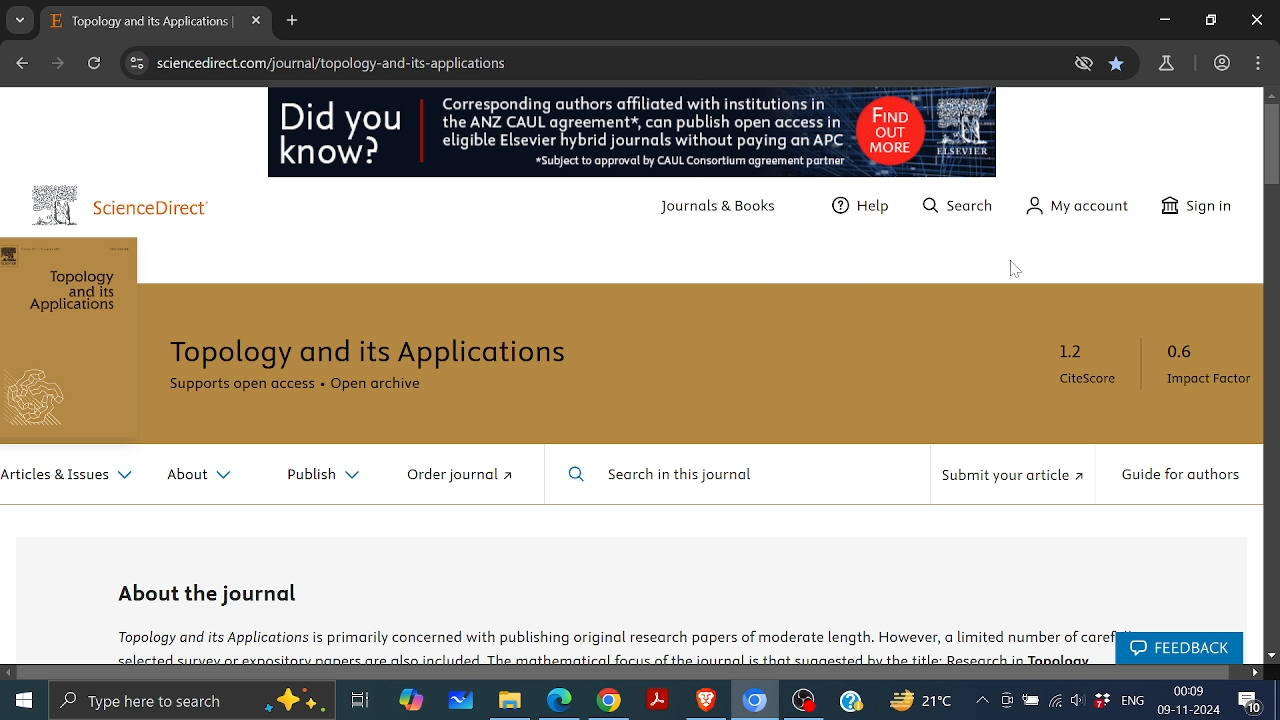 The width and height of the screenshot is (1280, 720). What do you see at coordinates (163, 210) in the screenshot?
I see `ScienceDirect` at bounding box center [163, 210].